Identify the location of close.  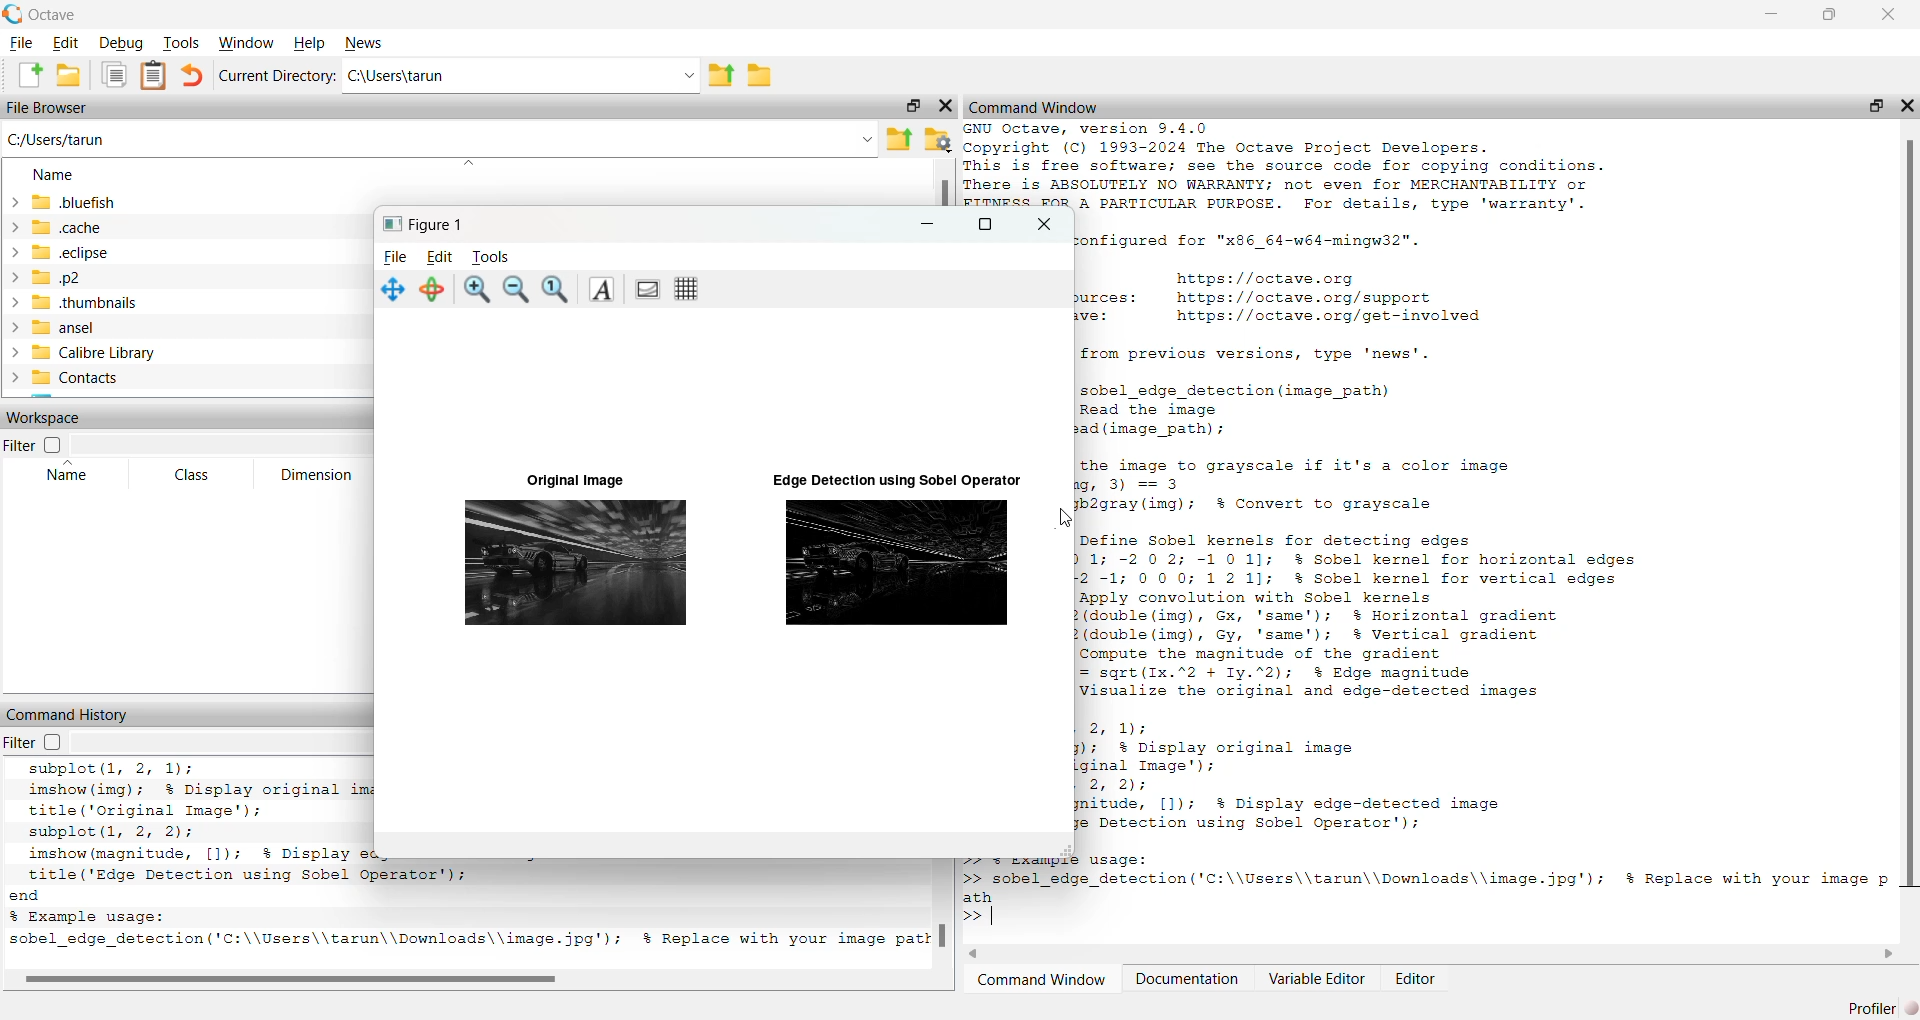
(1889, 12).